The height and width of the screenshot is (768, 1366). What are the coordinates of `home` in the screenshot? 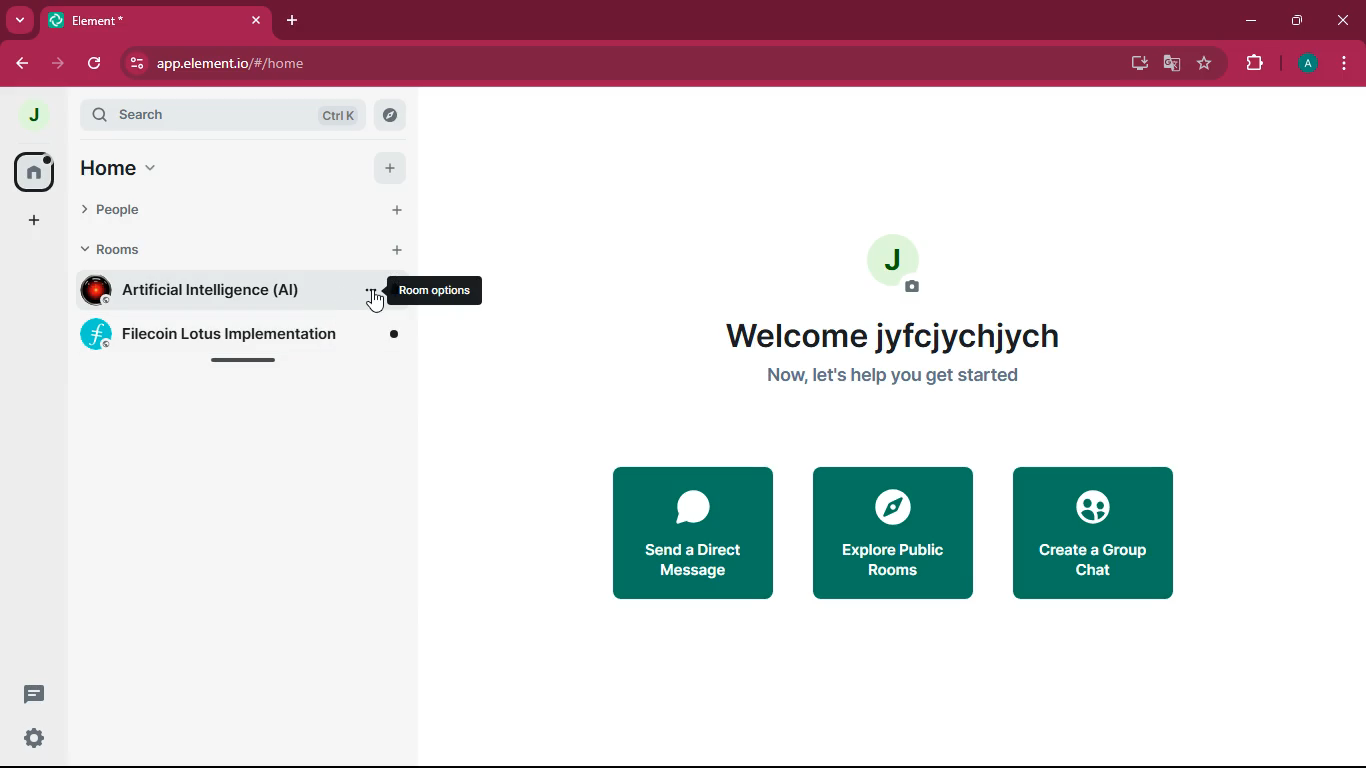 It's located at (40, 172).